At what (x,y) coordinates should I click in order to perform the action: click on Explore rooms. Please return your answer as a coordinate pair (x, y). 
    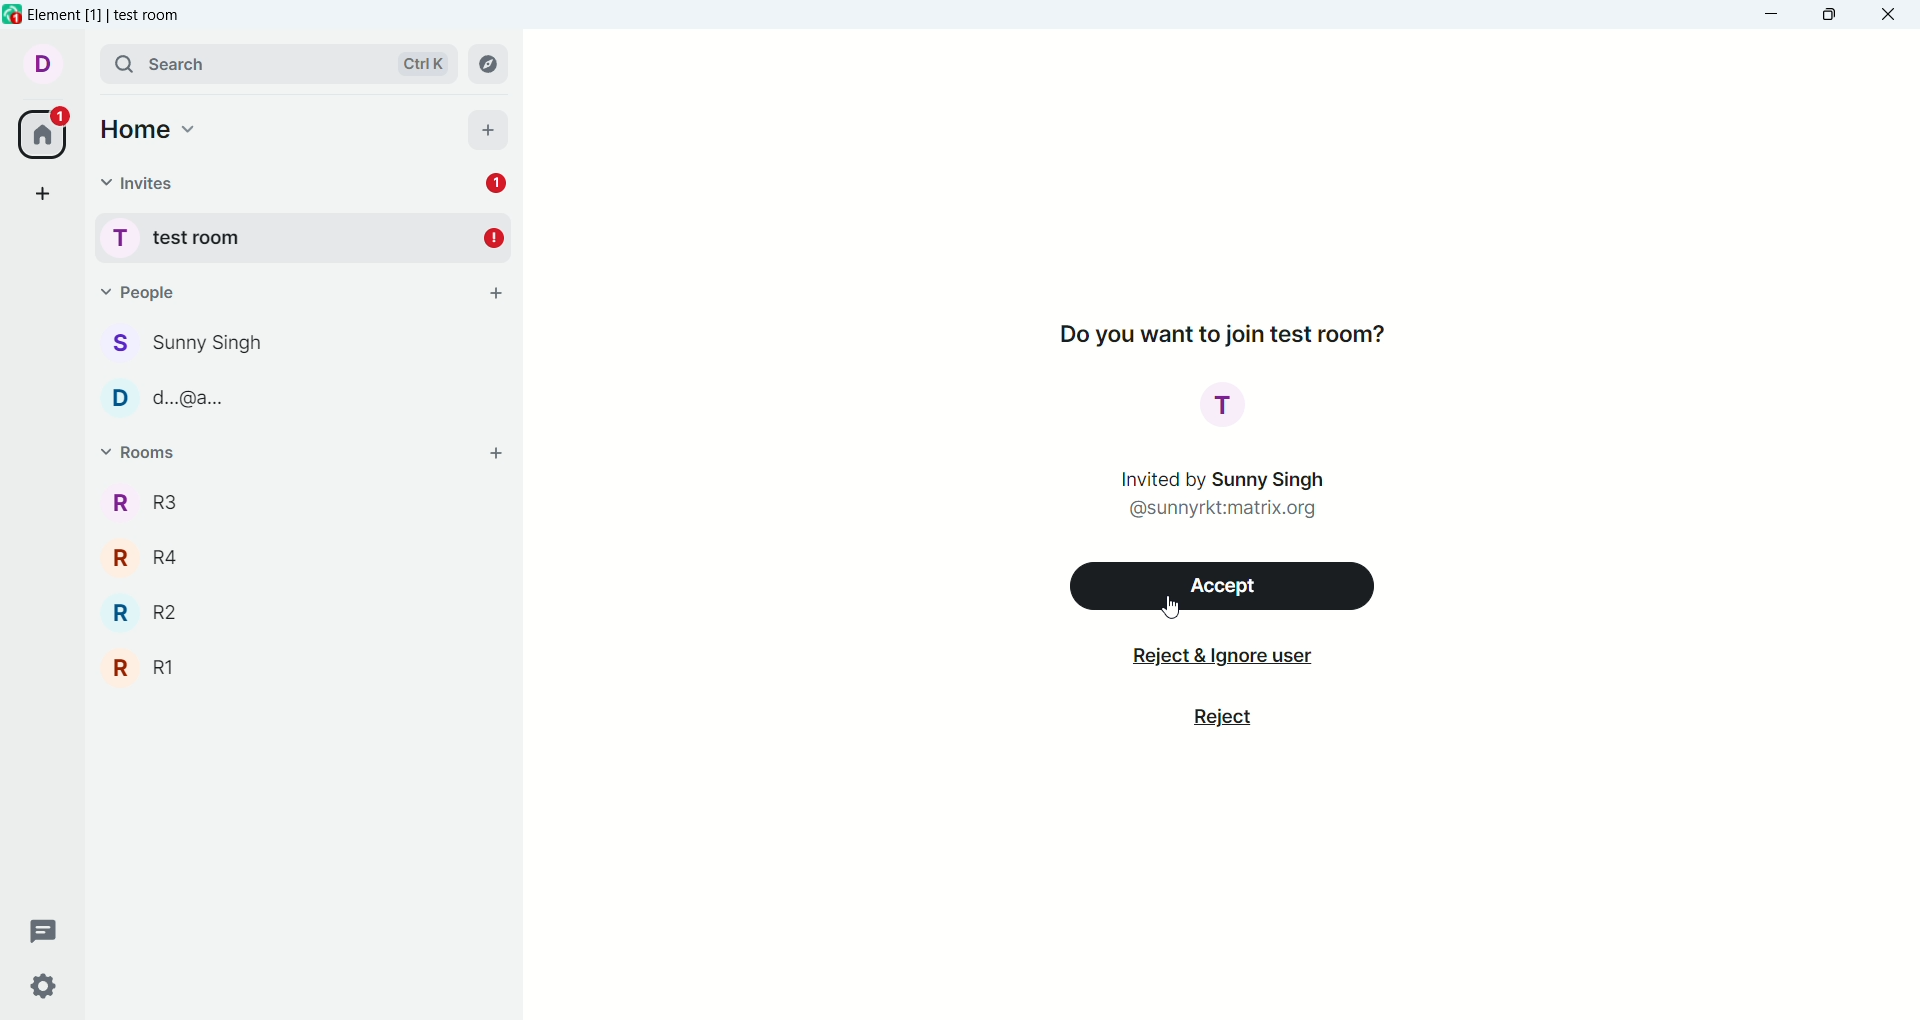
    Looking at the image, I should click on (490, 63).